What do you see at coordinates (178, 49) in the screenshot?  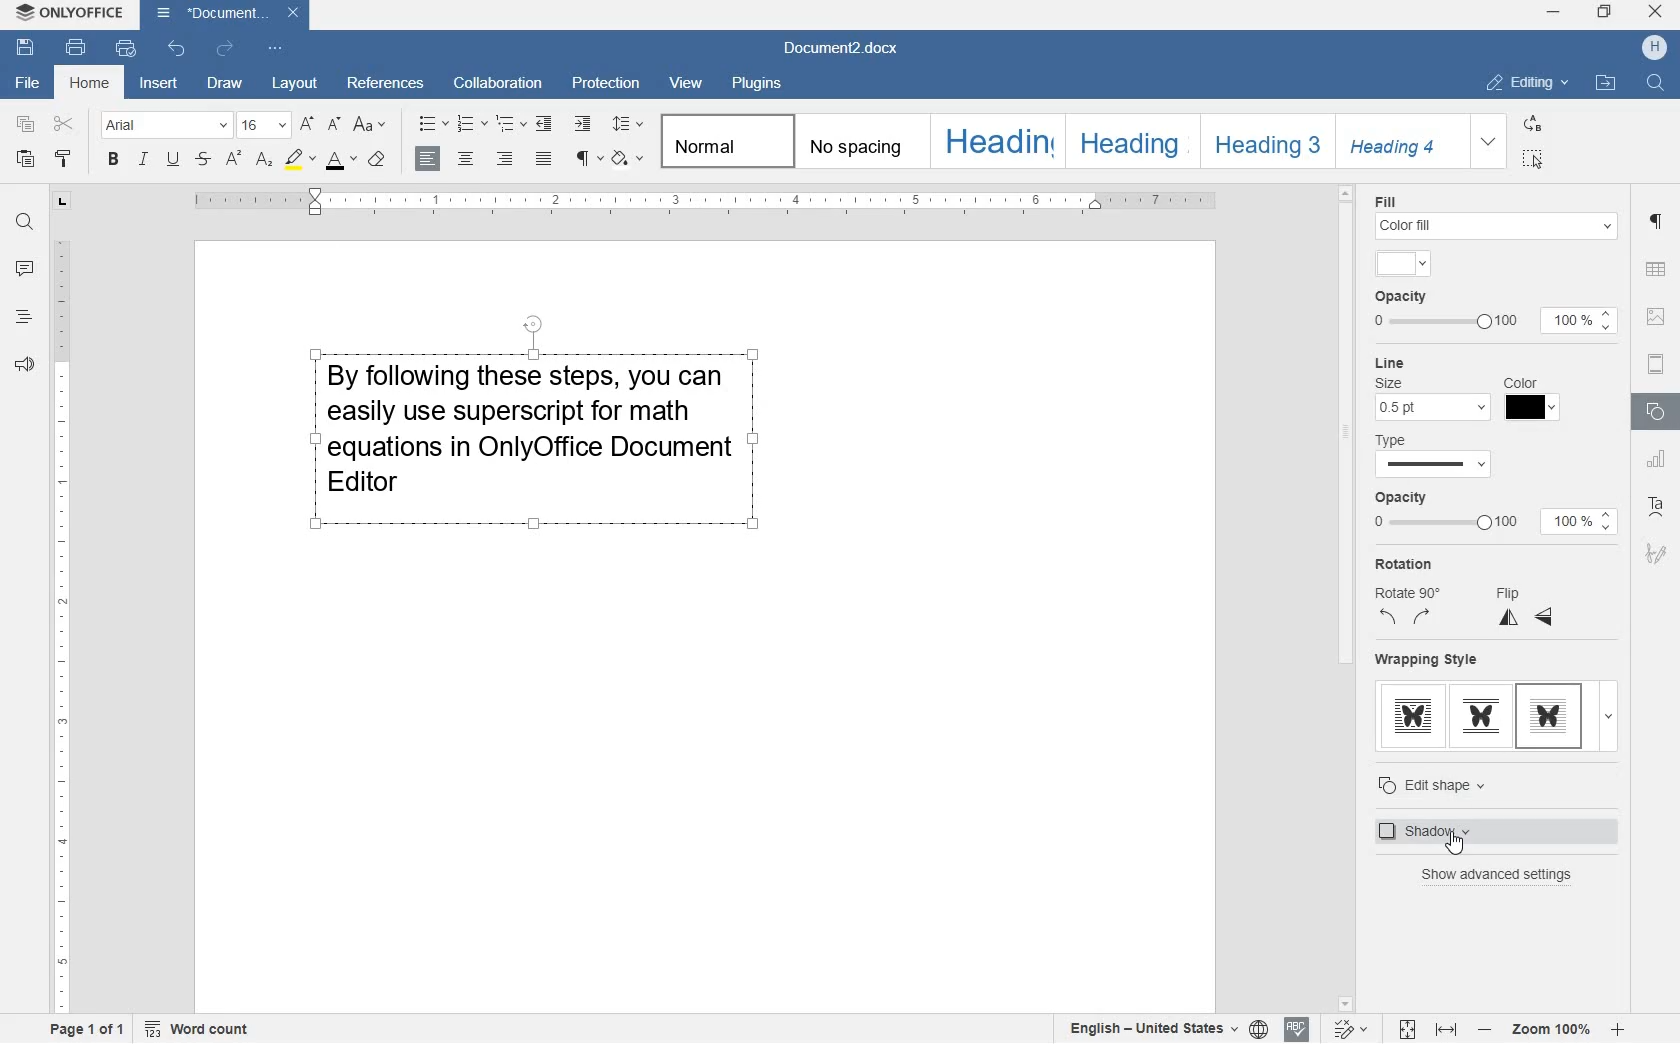 I see `undo` at bounding box center [178, 49].